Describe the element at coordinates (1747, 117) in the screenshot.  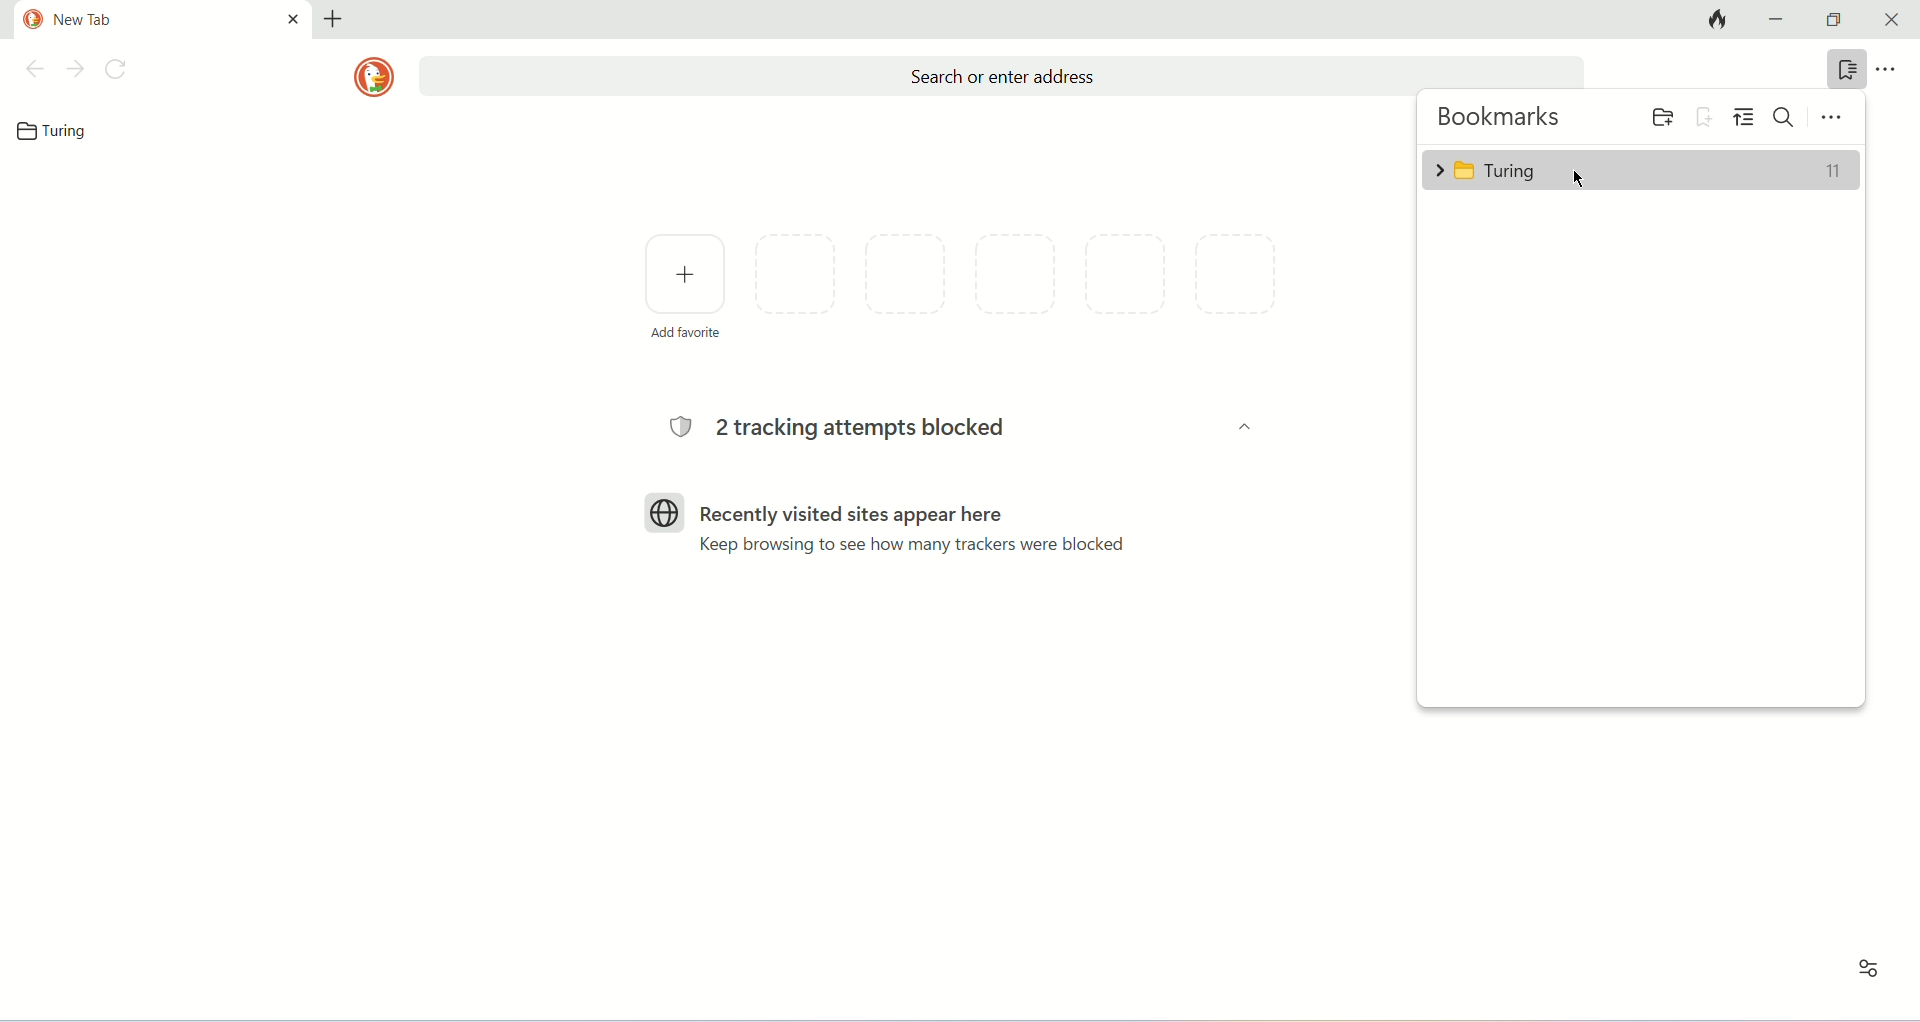
I see `view option` at that location.